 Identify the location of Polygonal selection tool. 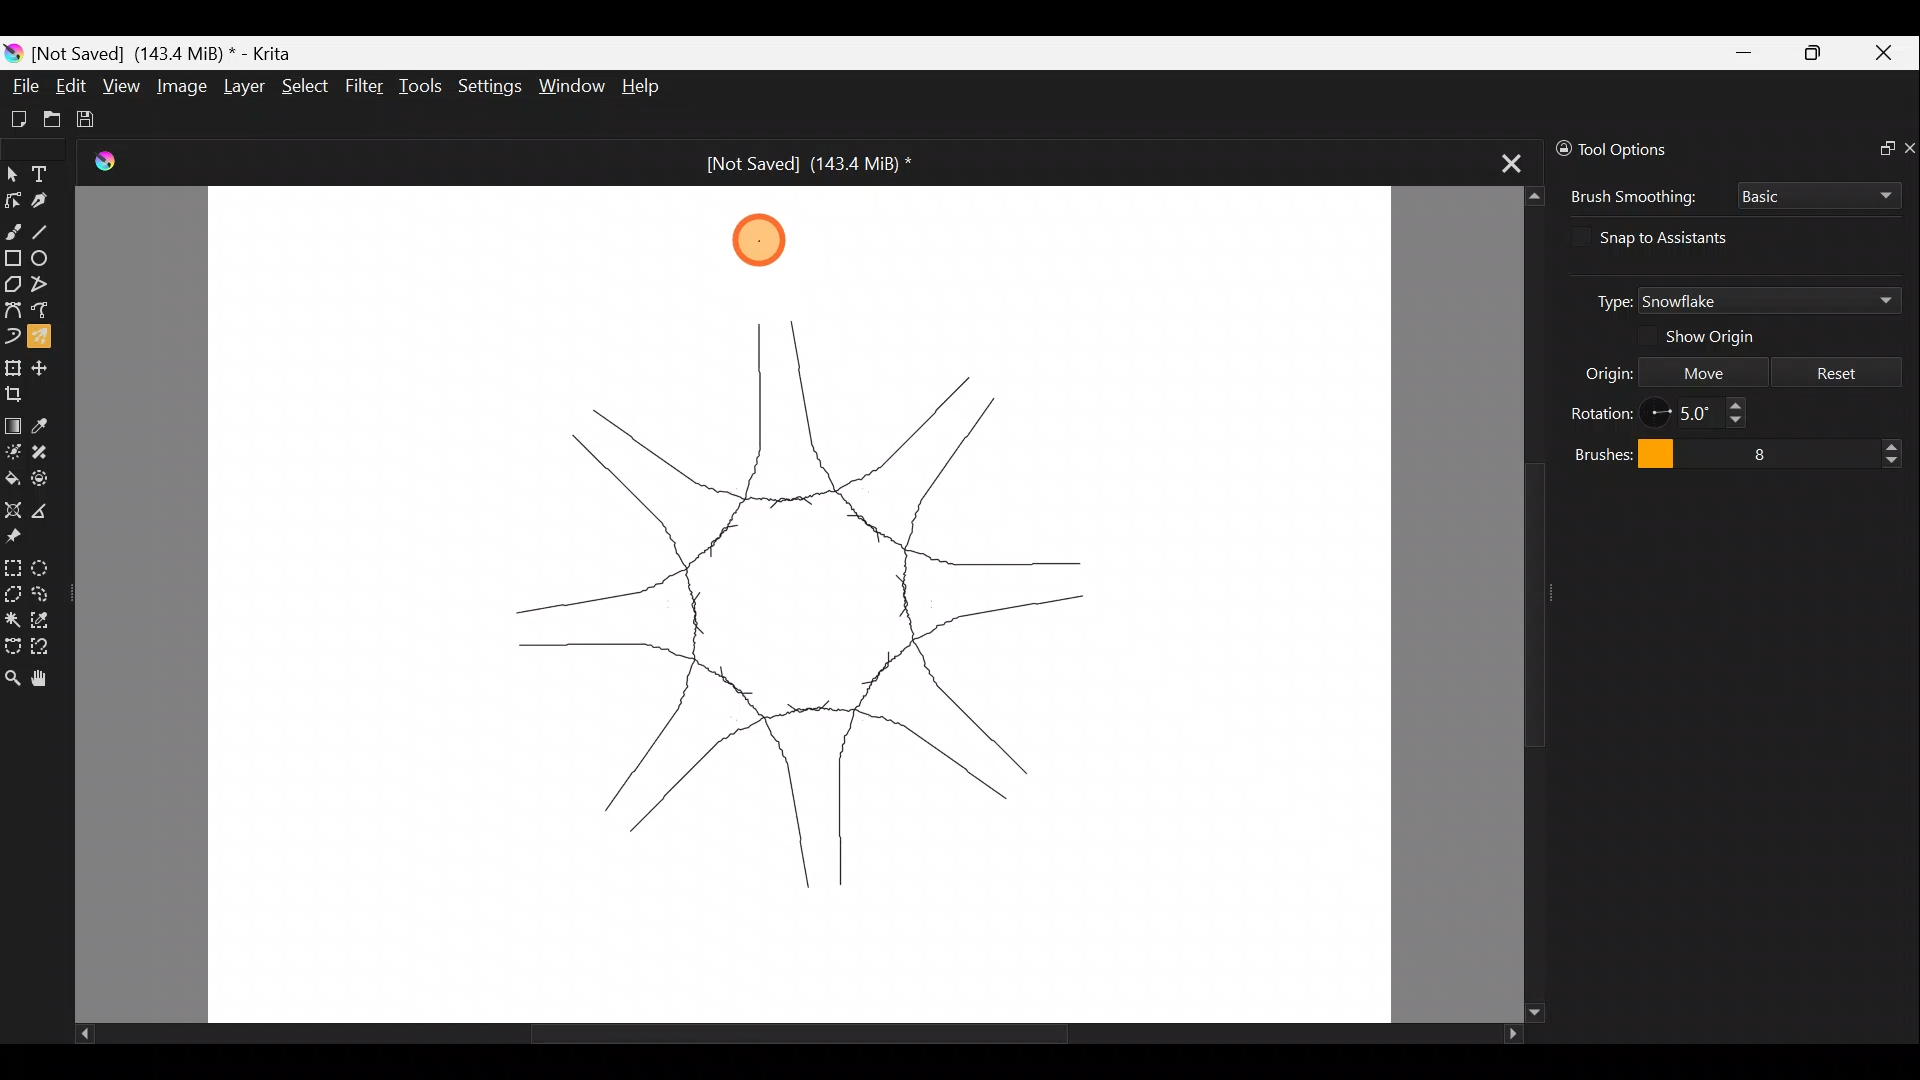
(13, 593).